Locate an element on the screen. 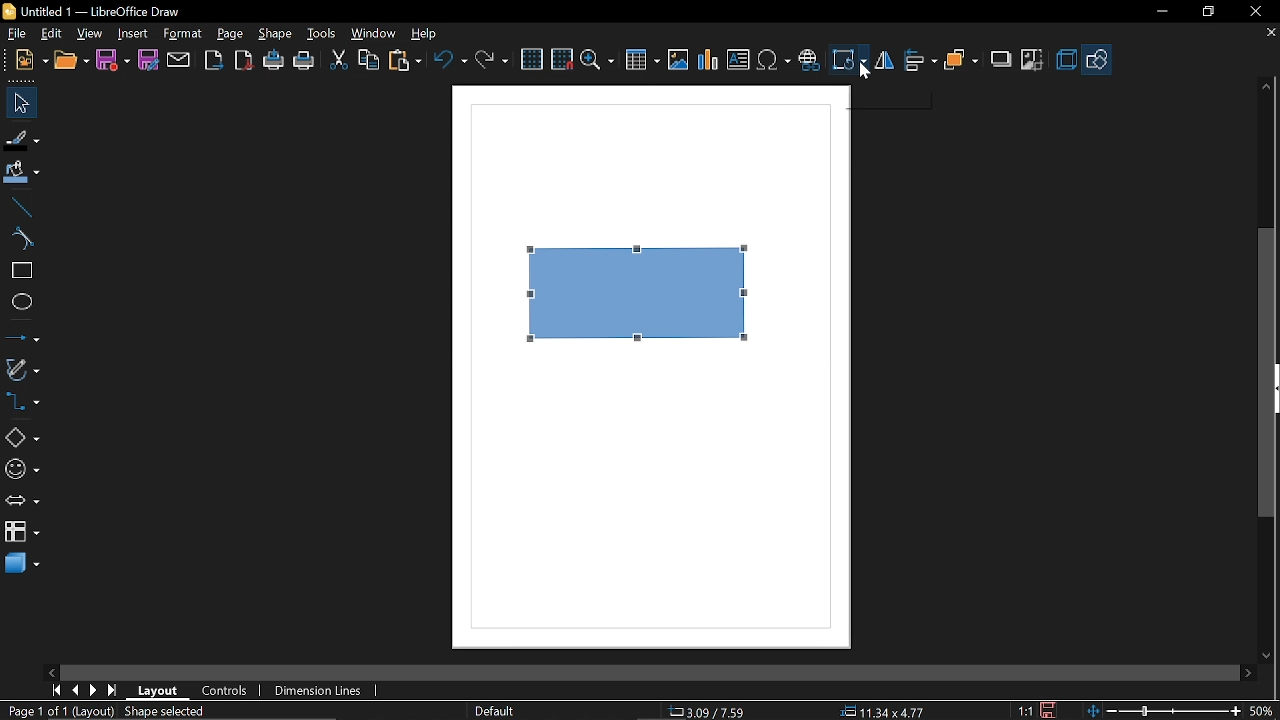  Page is located at coordinates (230, 34).